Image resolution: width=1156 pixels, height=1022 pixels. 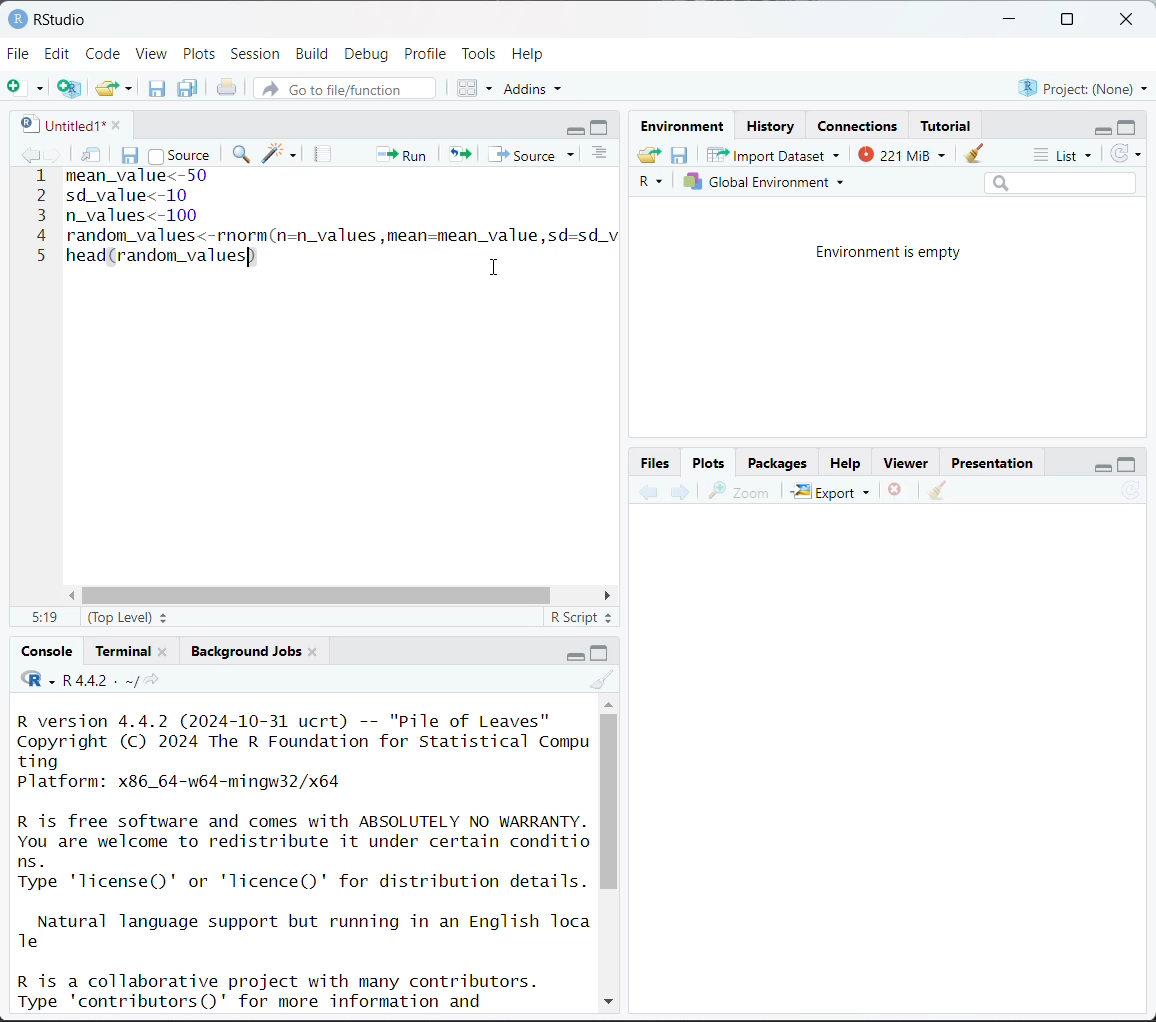 What do you see at coordinates (1060, 182) in the screenshot?
I see `search` at bounding box center [1060, 182].